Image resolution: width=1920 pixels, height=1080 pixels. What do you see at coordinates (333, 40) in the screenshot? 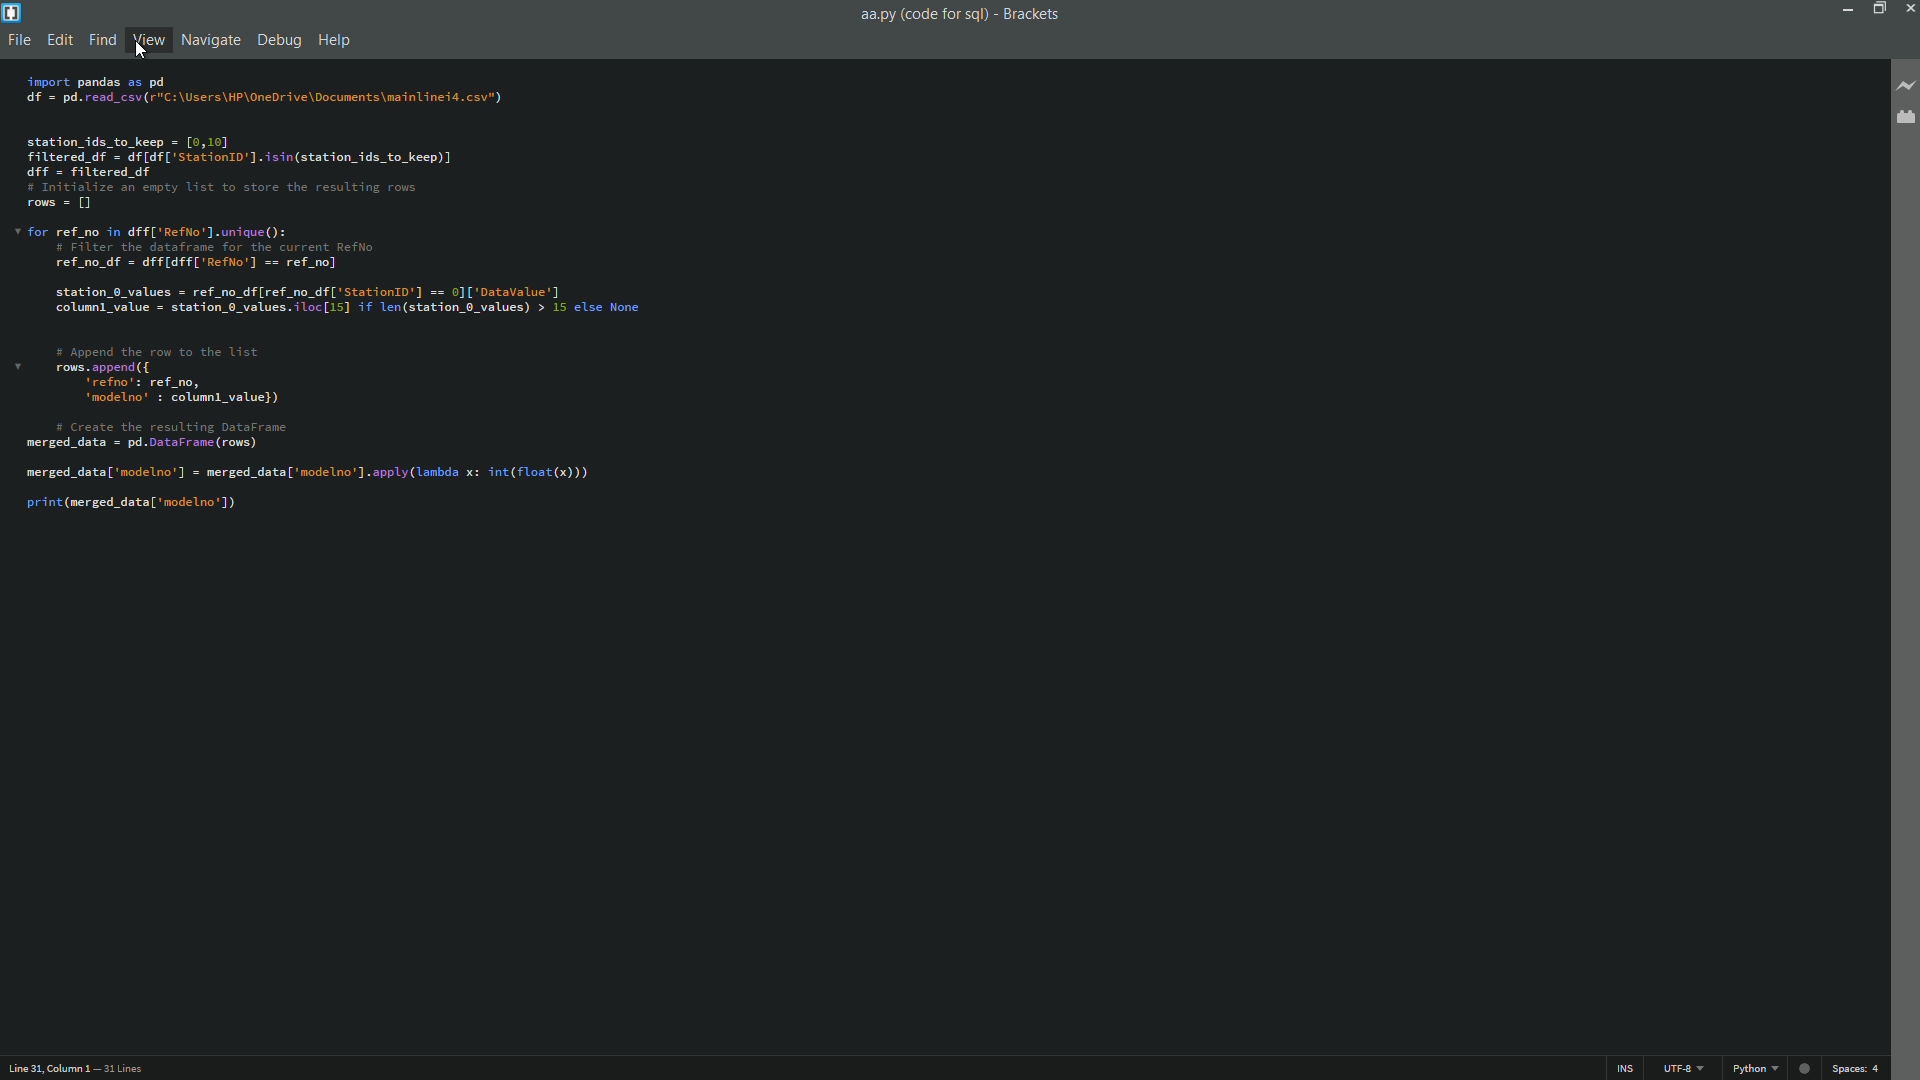
I see `help menu` at bounding box center [333, 40].